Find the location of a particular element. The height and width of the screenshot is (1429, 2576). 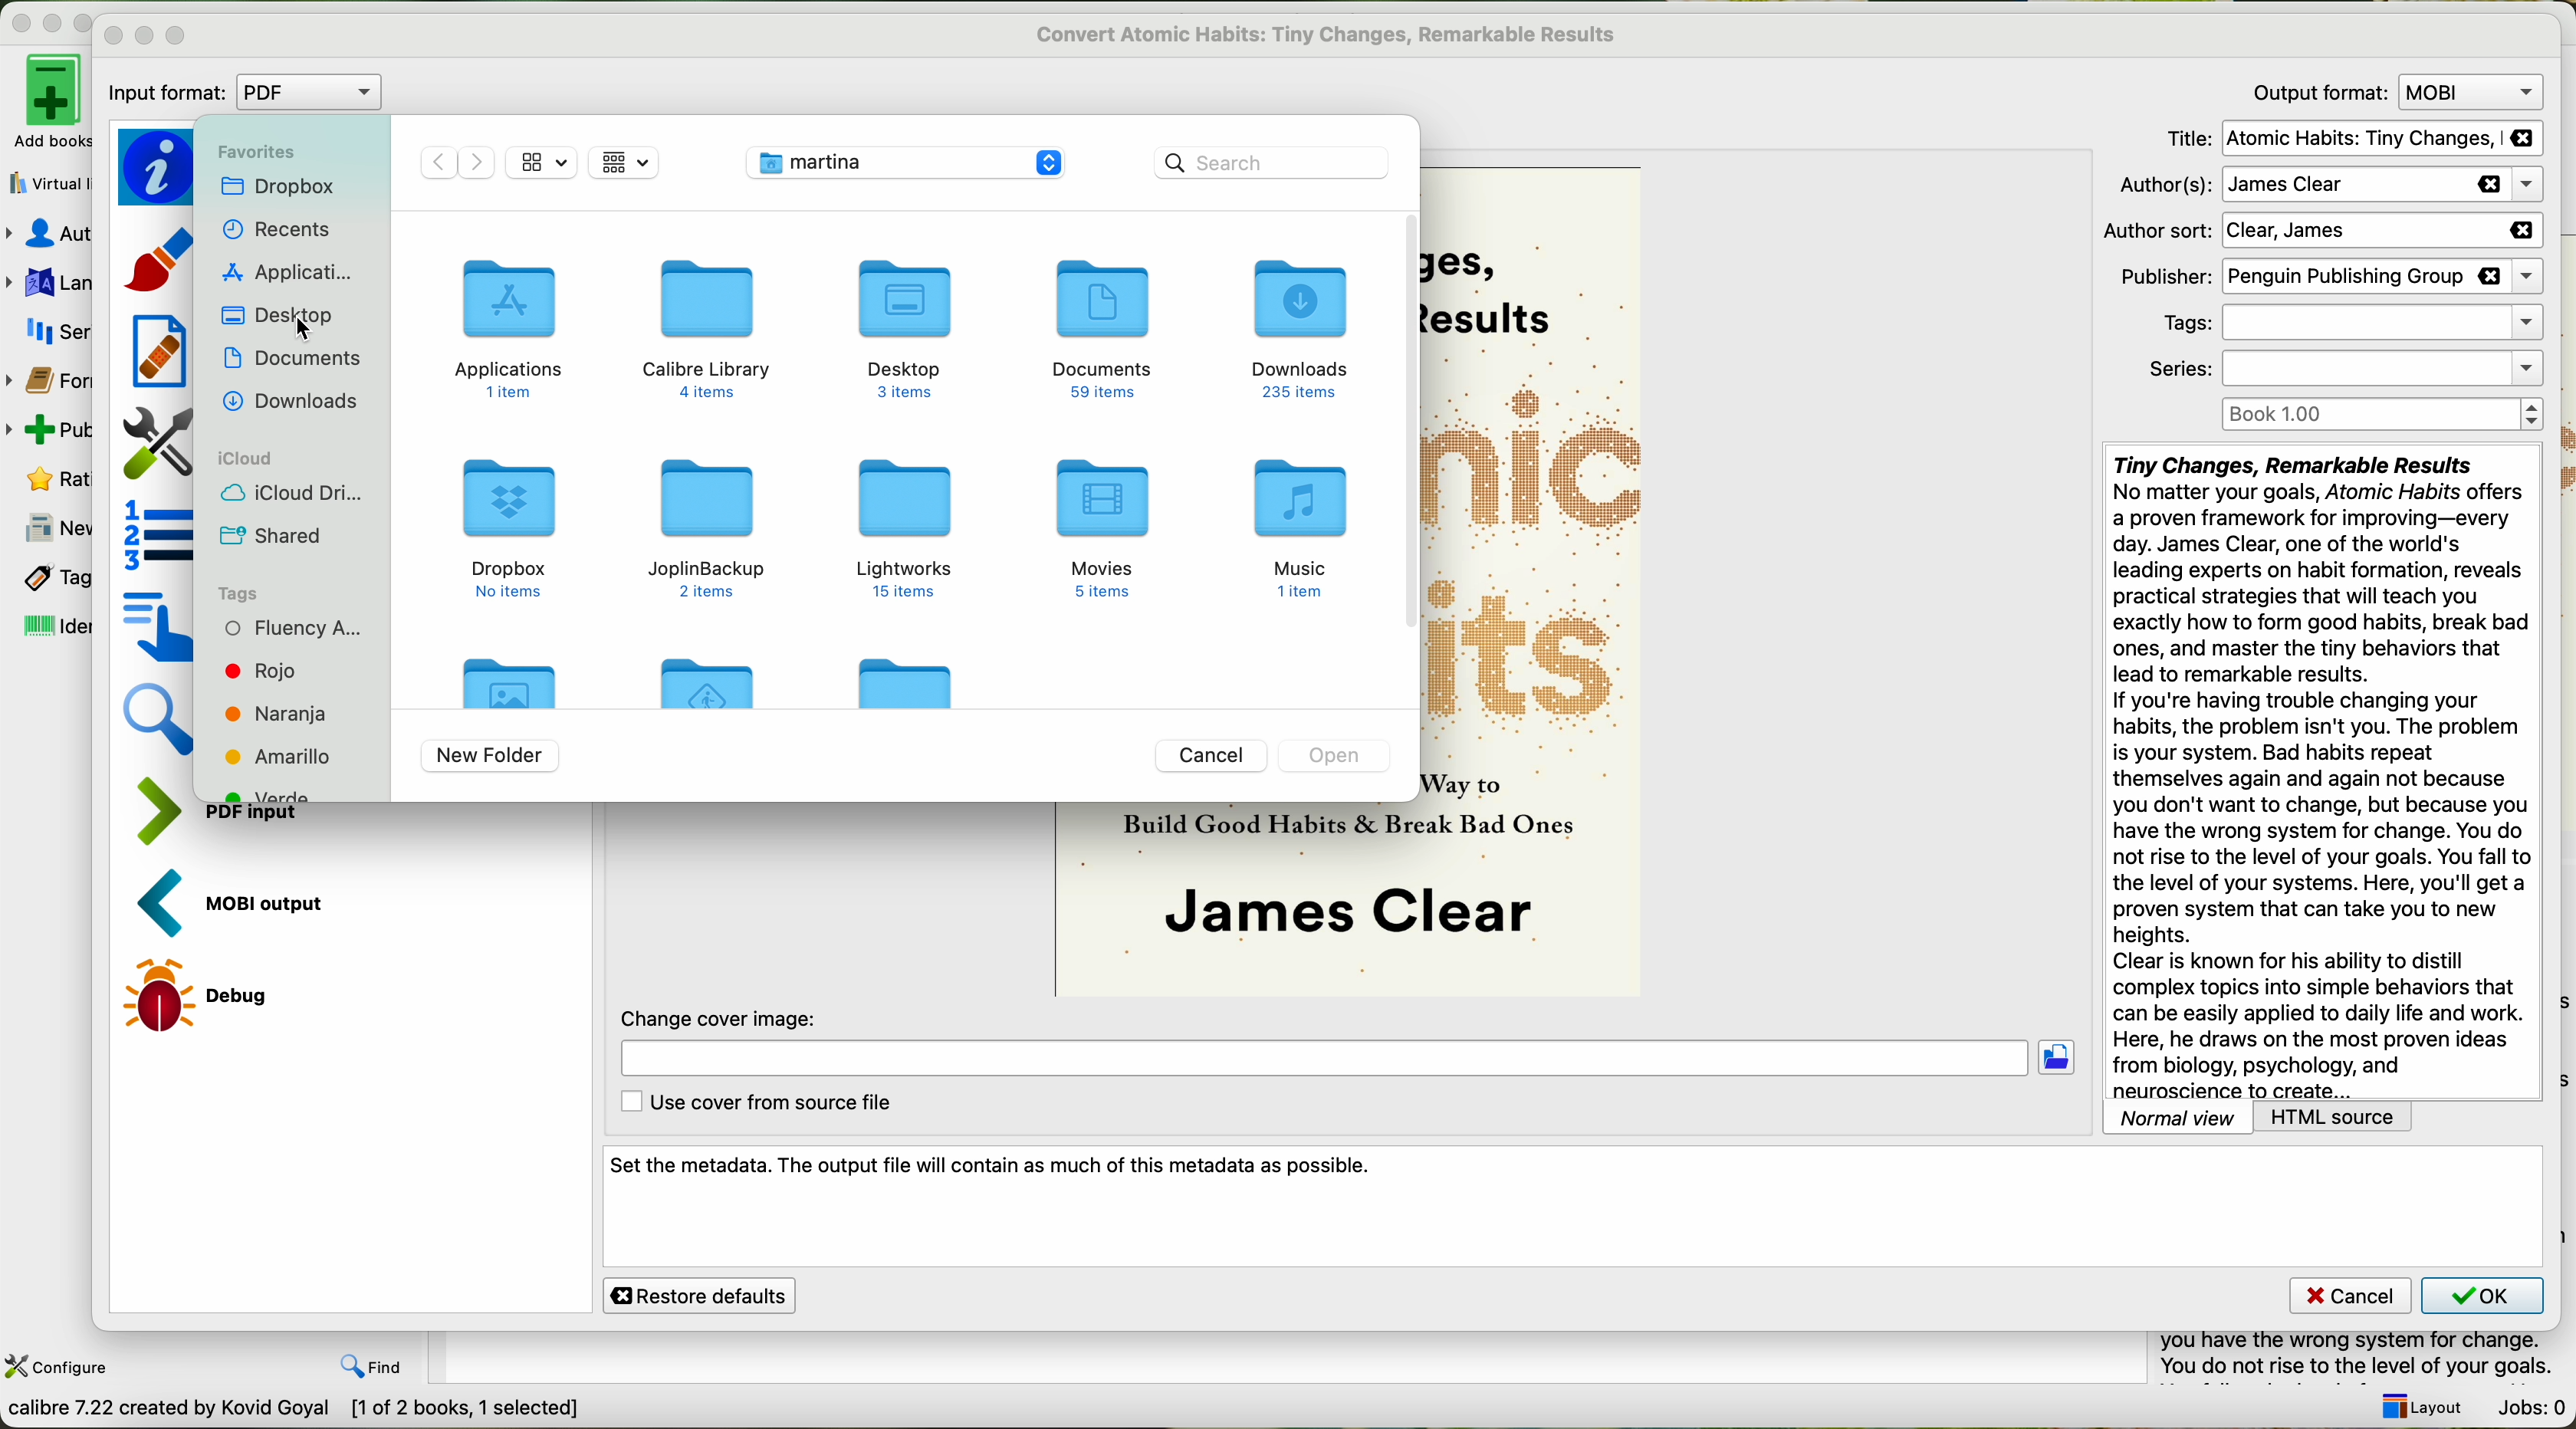

news is located at coordinates (47, 530).